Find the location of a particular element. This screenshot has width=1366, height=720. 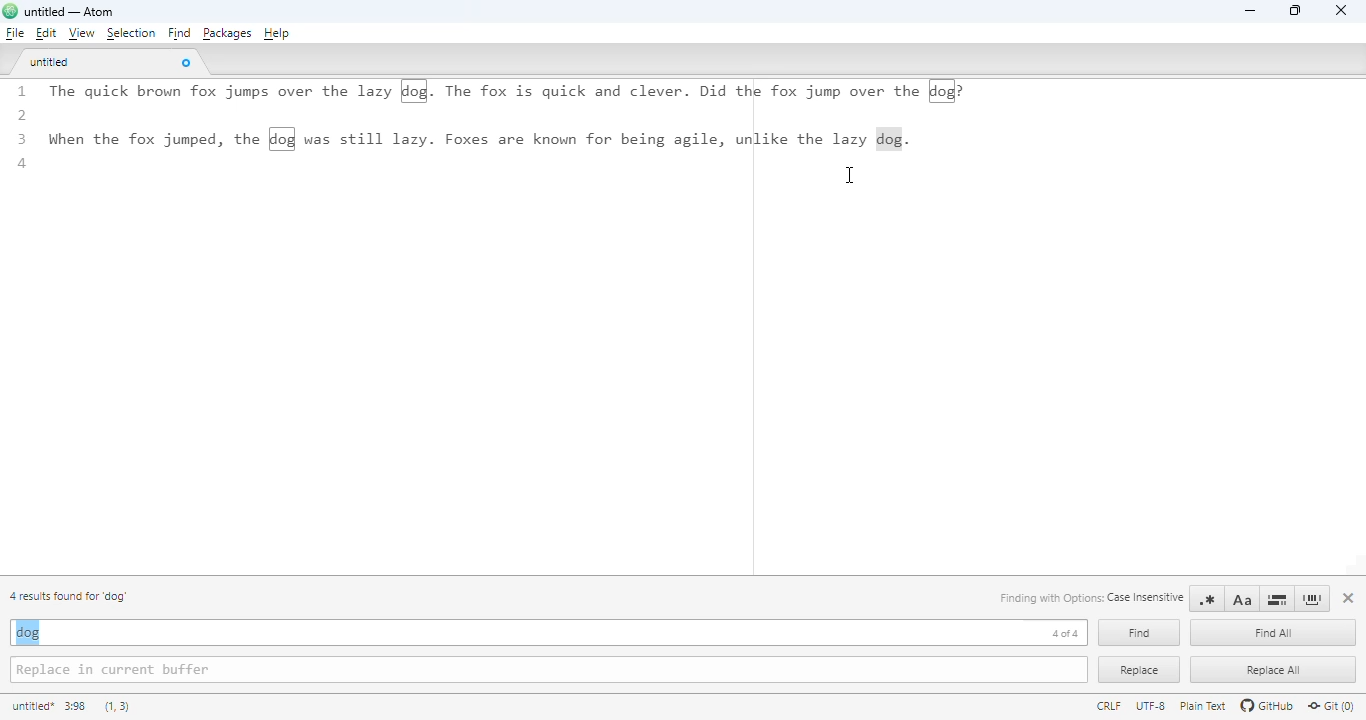

4 of 4 is located at coordinates (1065, 633).